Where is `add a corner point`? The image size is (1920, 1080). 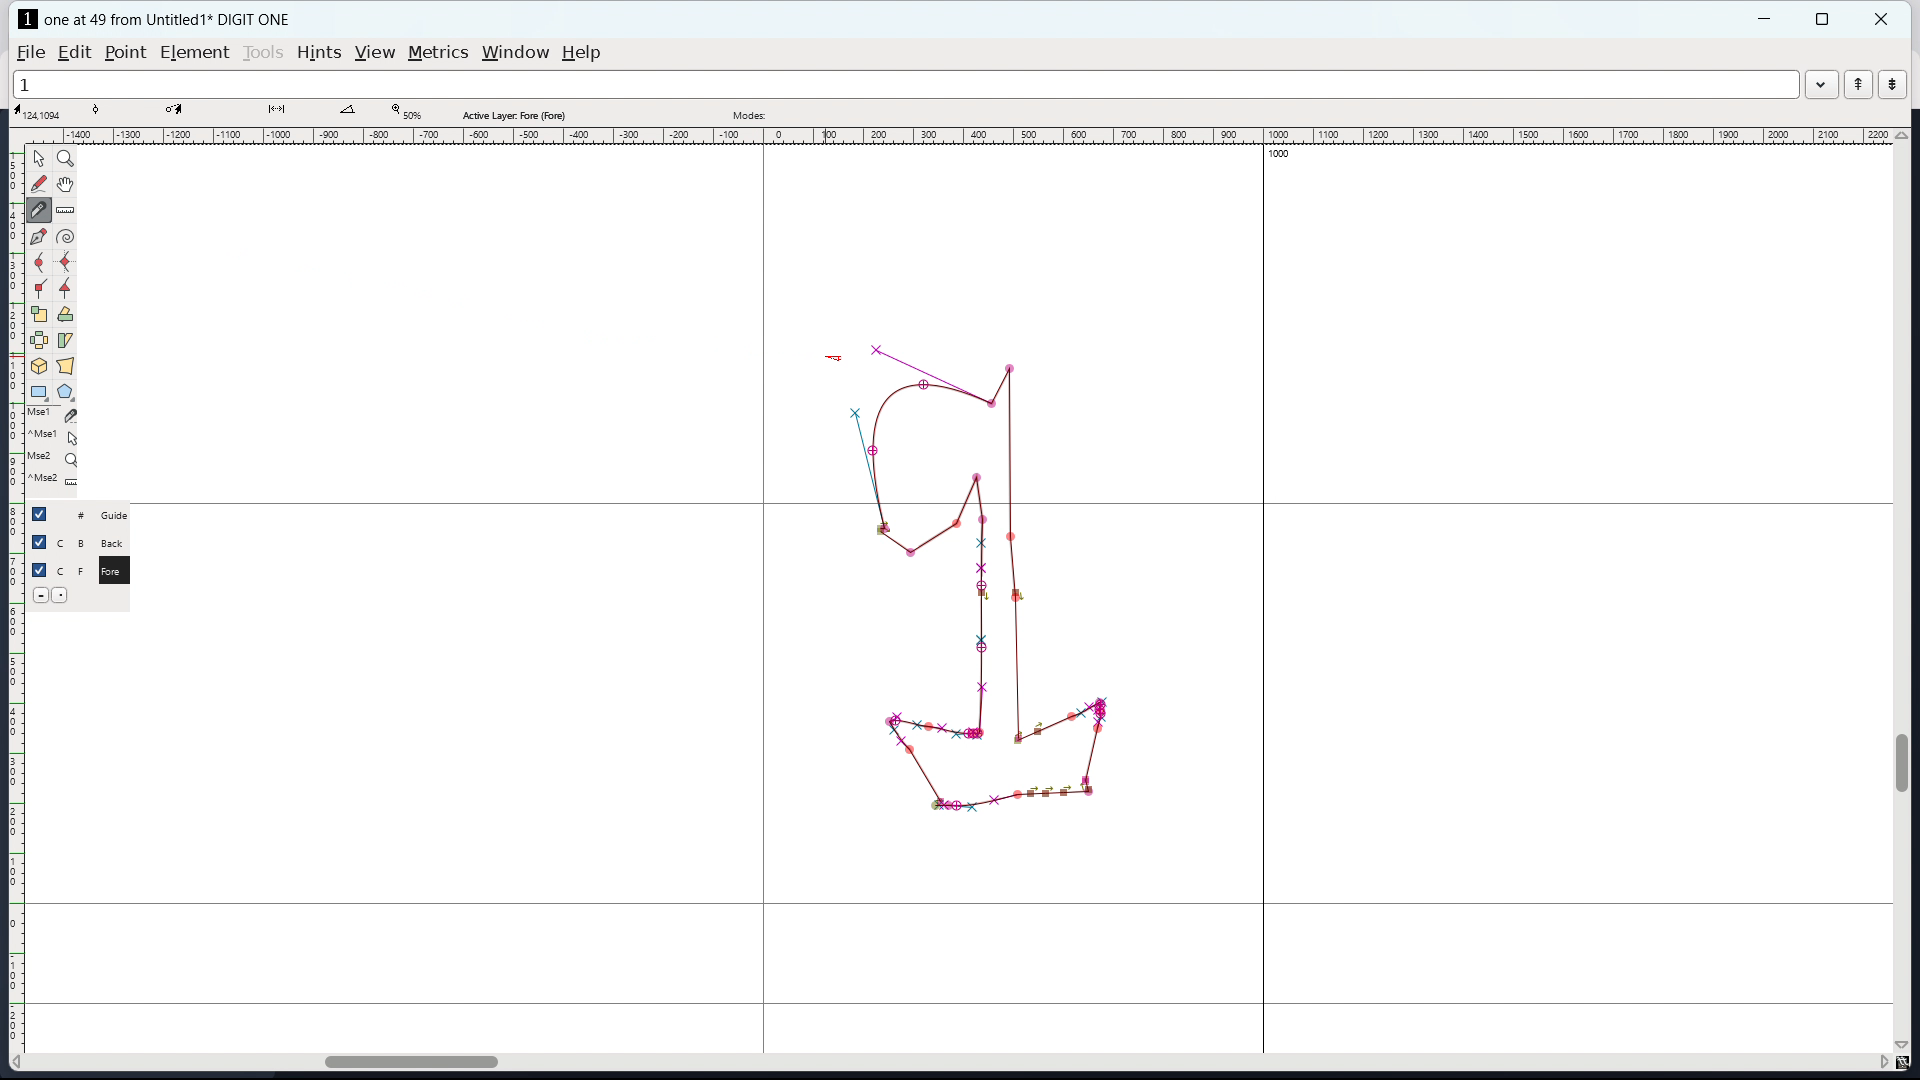 add a corner point is located at coordinates (39, 288).